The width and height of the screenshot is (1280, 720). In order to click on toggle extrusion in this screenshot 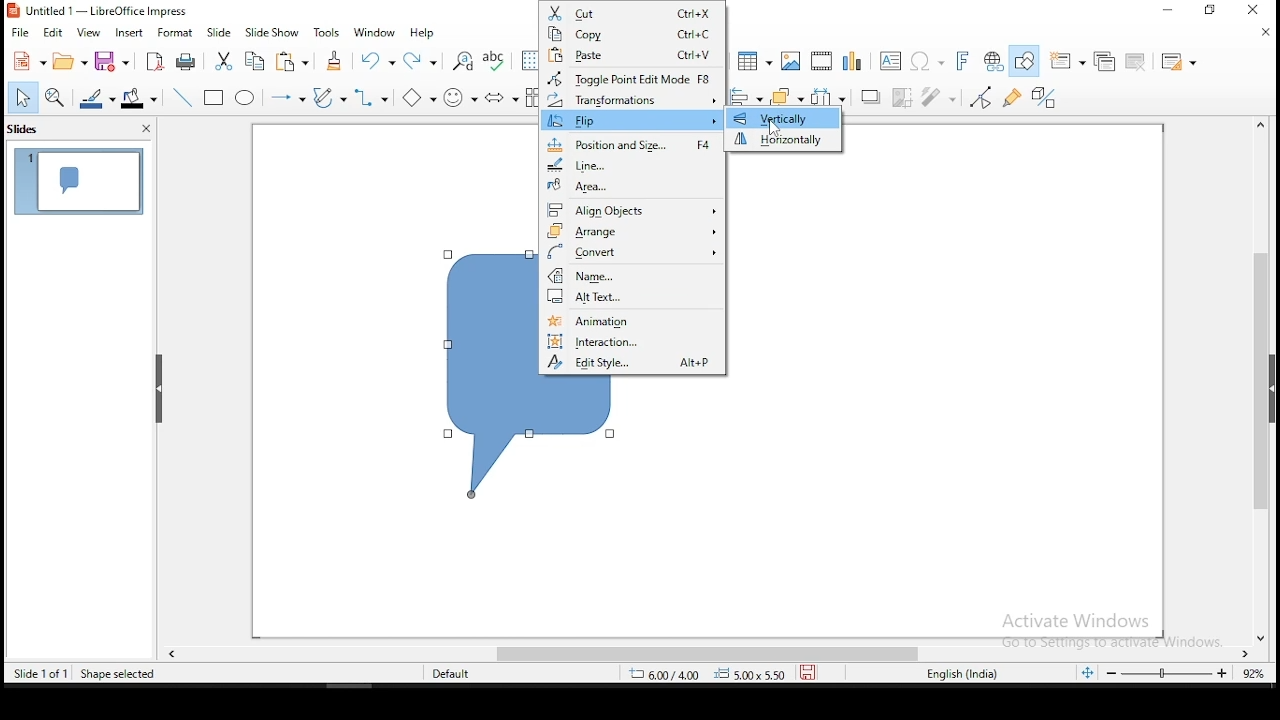, I will do `click(1044, 97)`.